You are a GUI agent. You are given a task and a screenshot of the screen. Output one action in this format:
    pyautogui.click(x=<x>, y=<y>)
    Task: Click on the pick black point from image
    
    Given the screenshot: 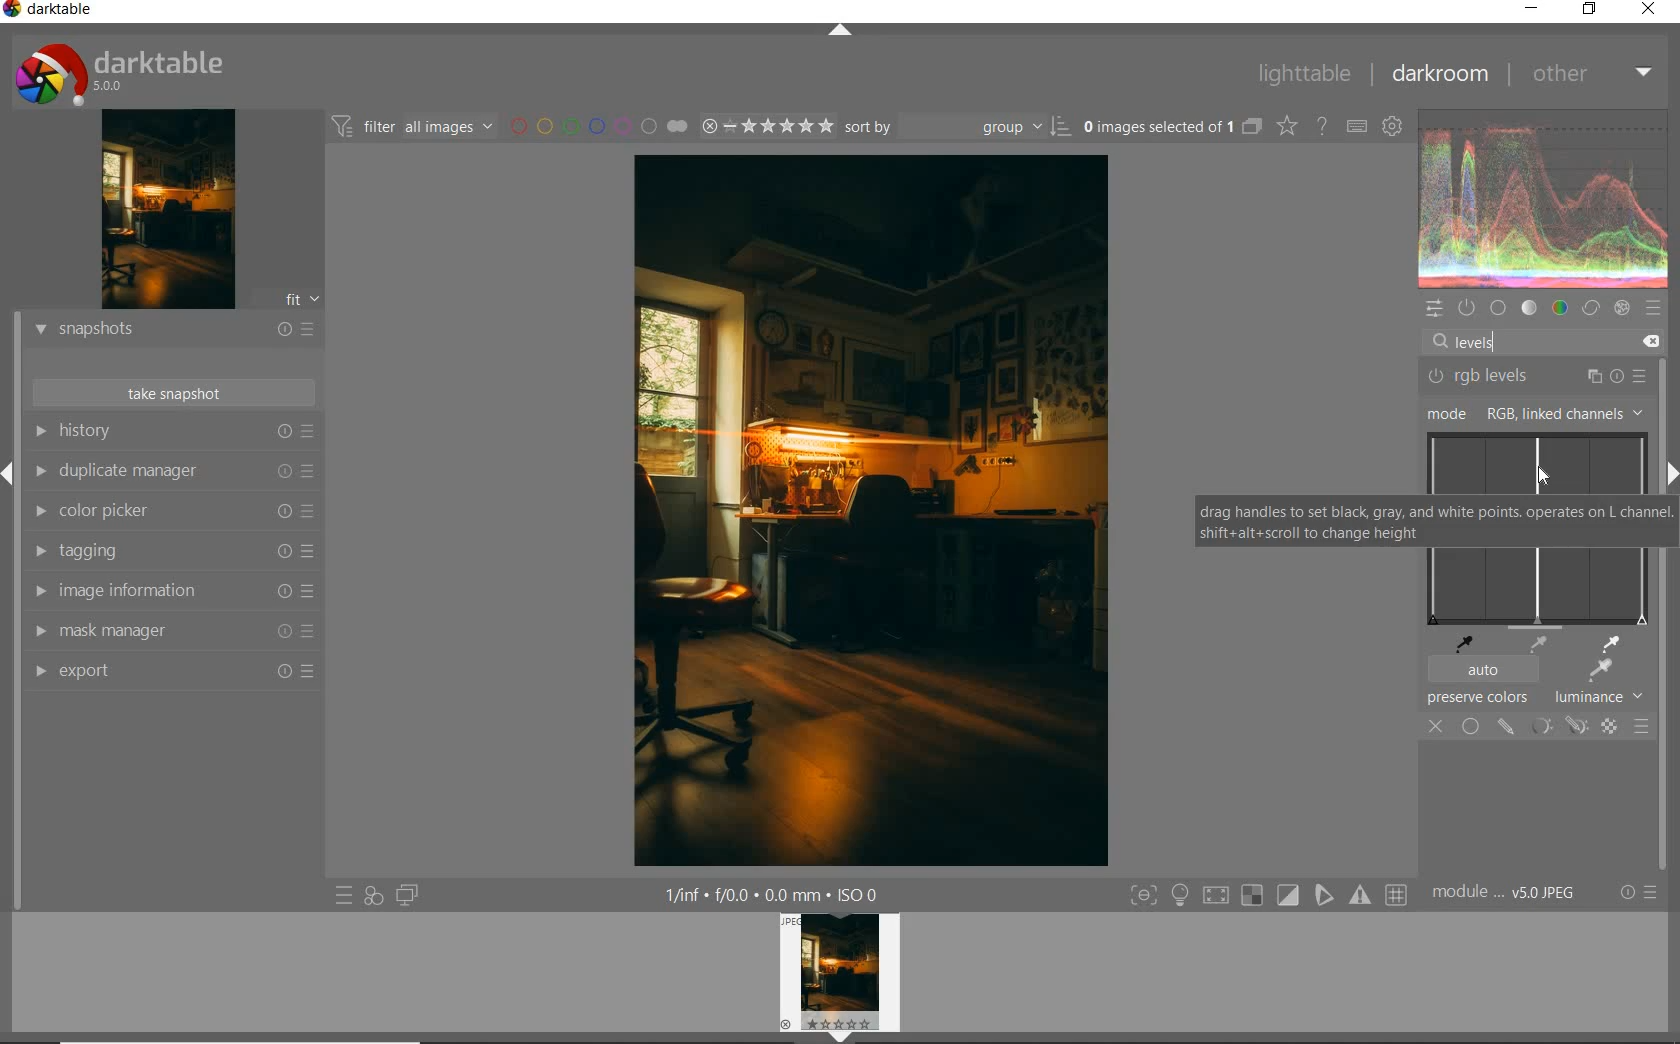 What is the action you would take?
    pyautogui.click(x=1467, y=642)
    